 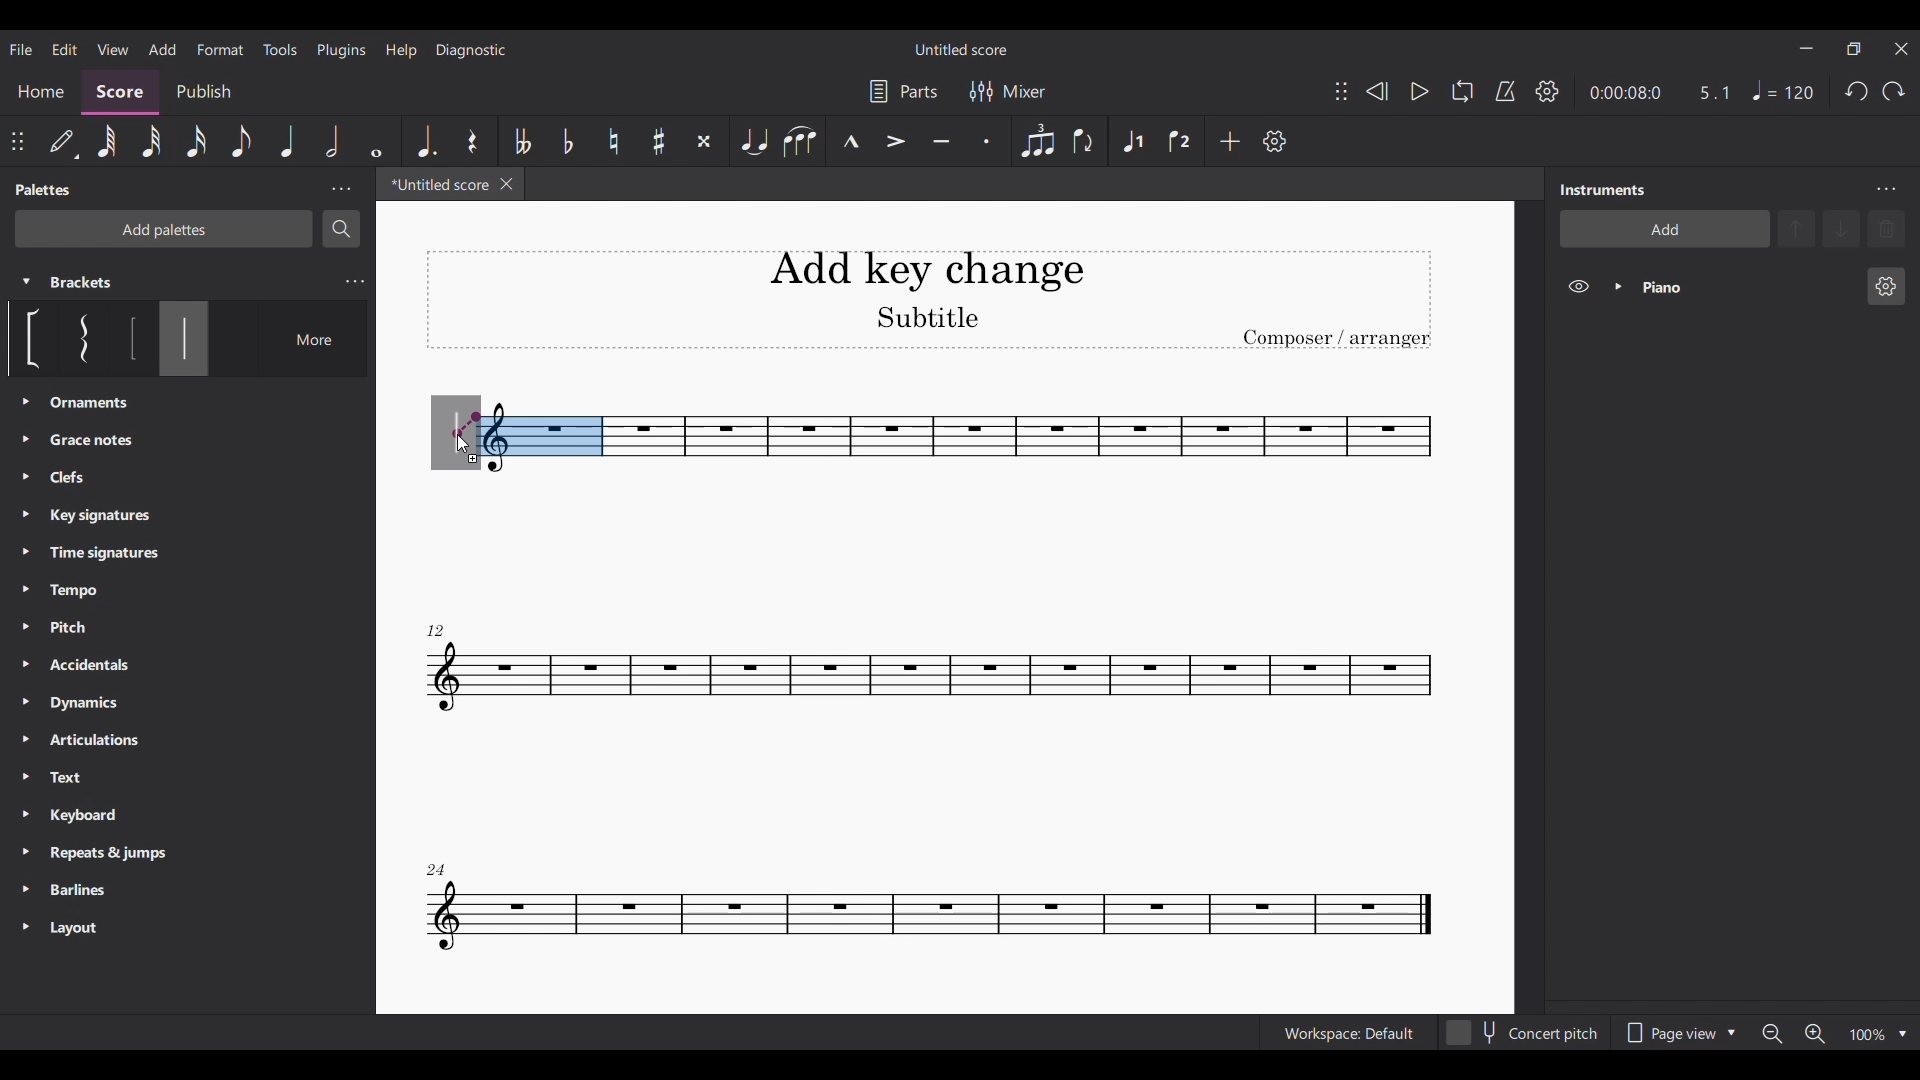 I want to click on Current tab, so click(x=437, y=184).